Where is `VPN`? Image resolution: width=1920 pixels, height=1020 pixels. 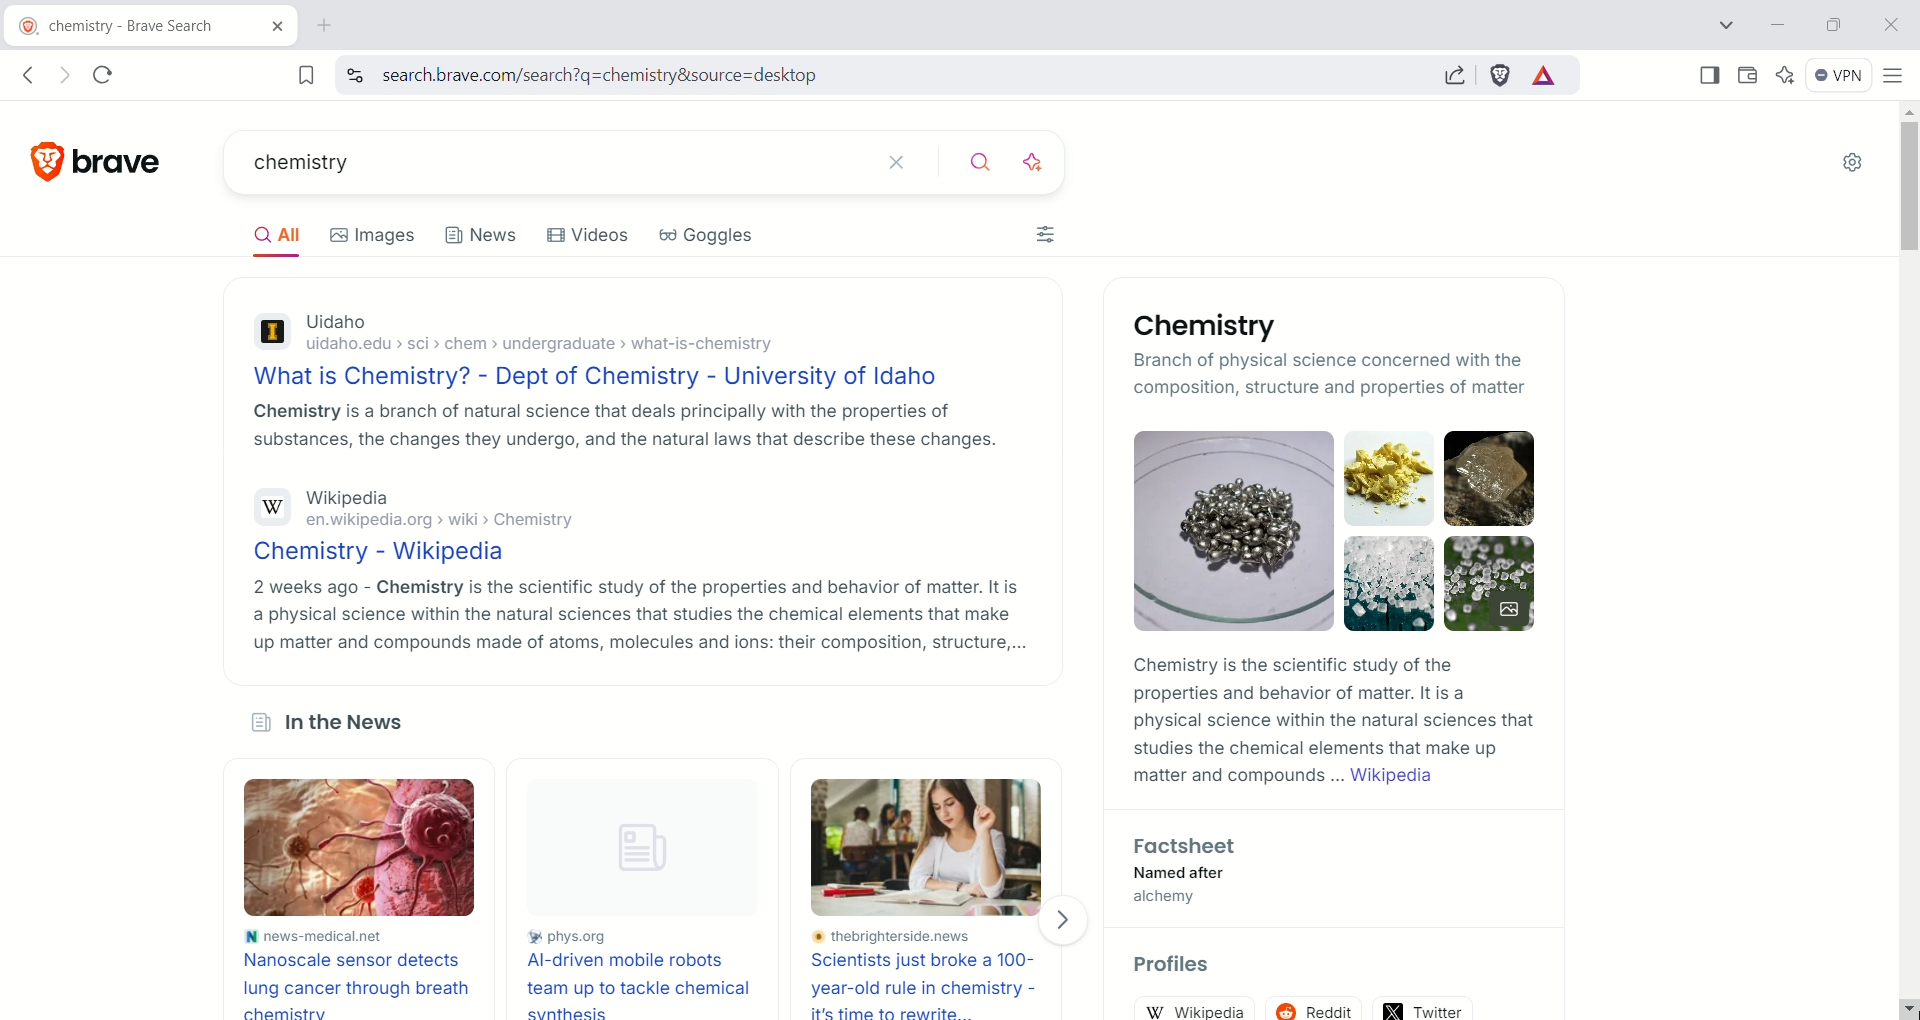
VPN is located at coordinates (1834, 73).